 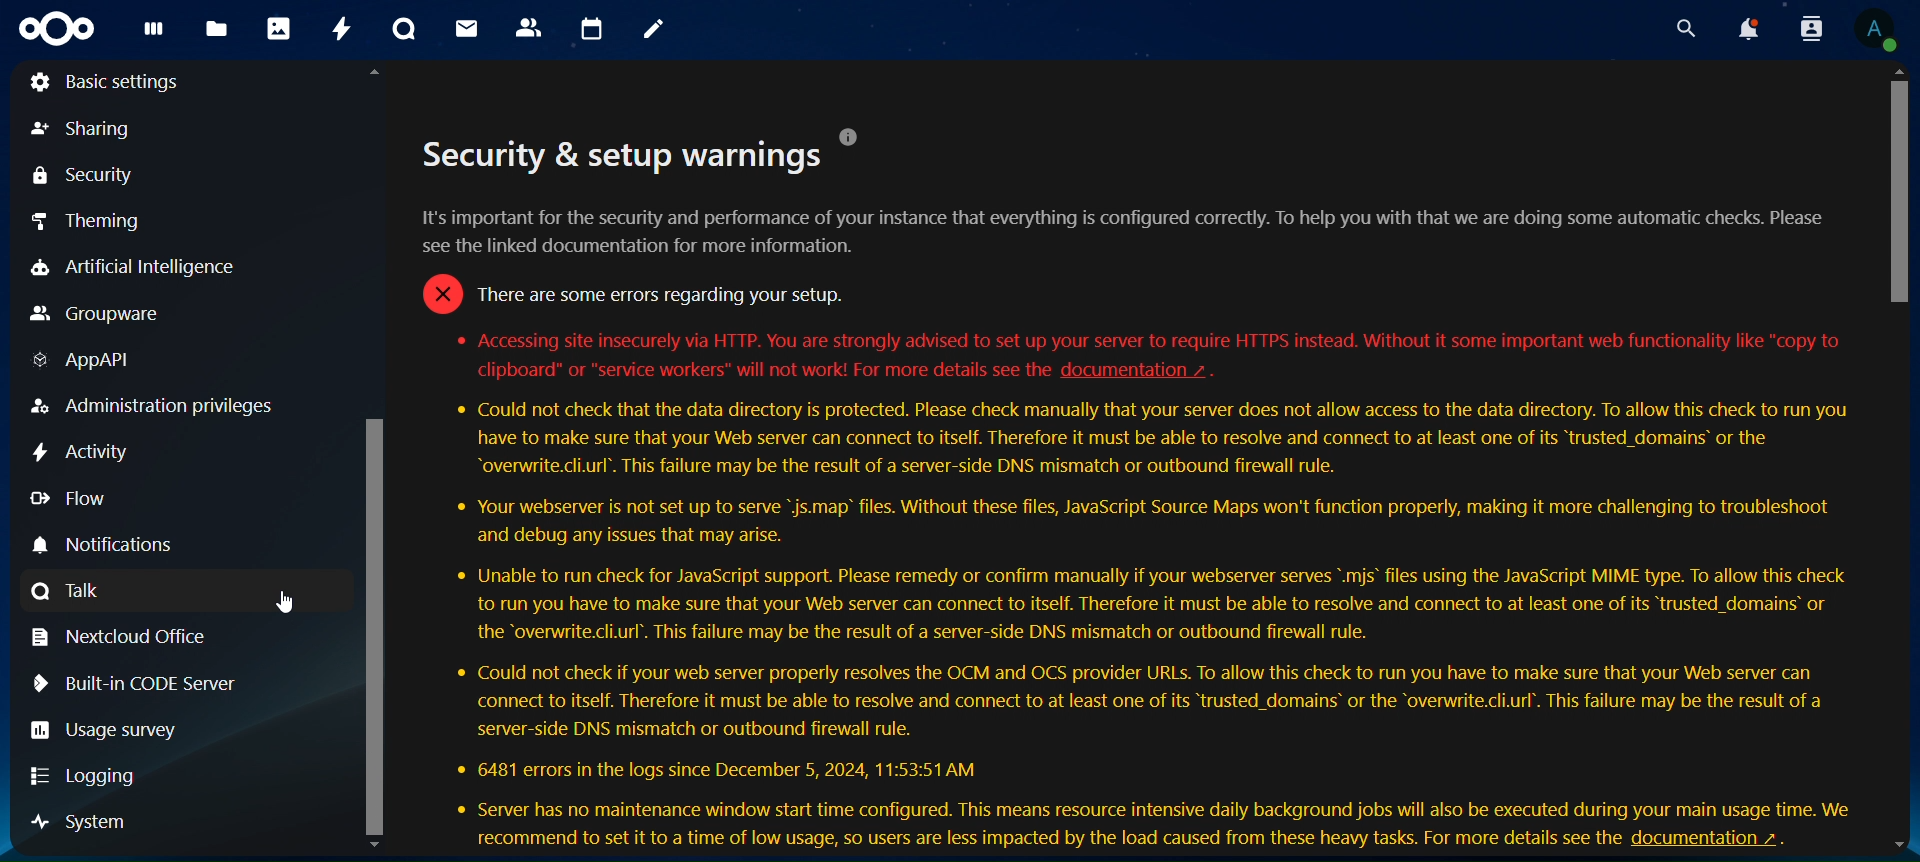 What do you see at coordinates (614, 161) in the screenshot?
I see `text` at bounding box center [614, 161].